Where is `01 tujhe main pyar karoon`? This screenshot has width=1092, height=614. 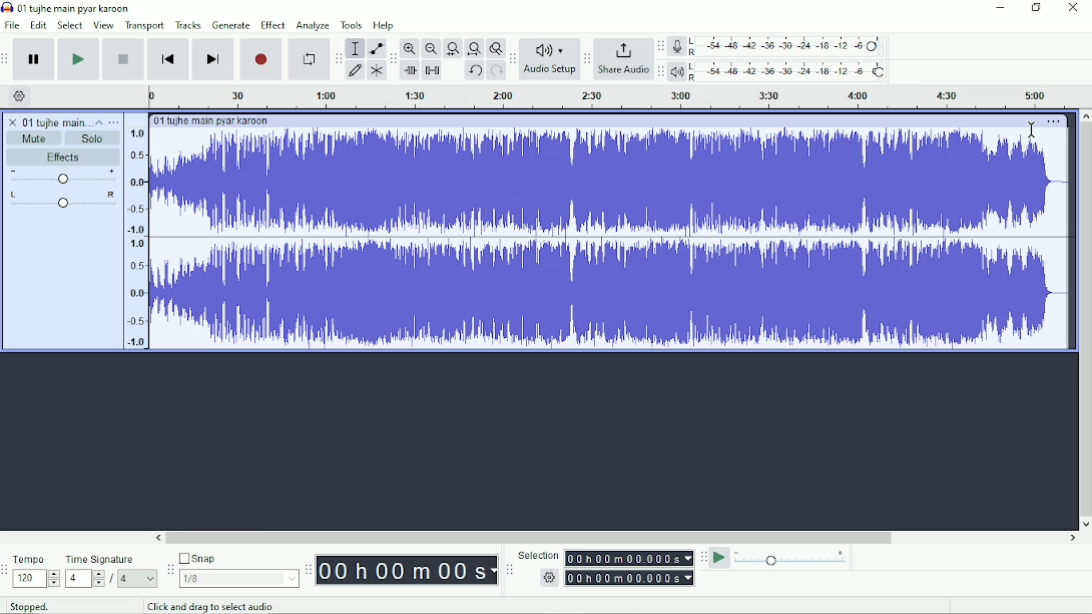 01 tujhe main pyar karoon is located at coordinates (76, 8).